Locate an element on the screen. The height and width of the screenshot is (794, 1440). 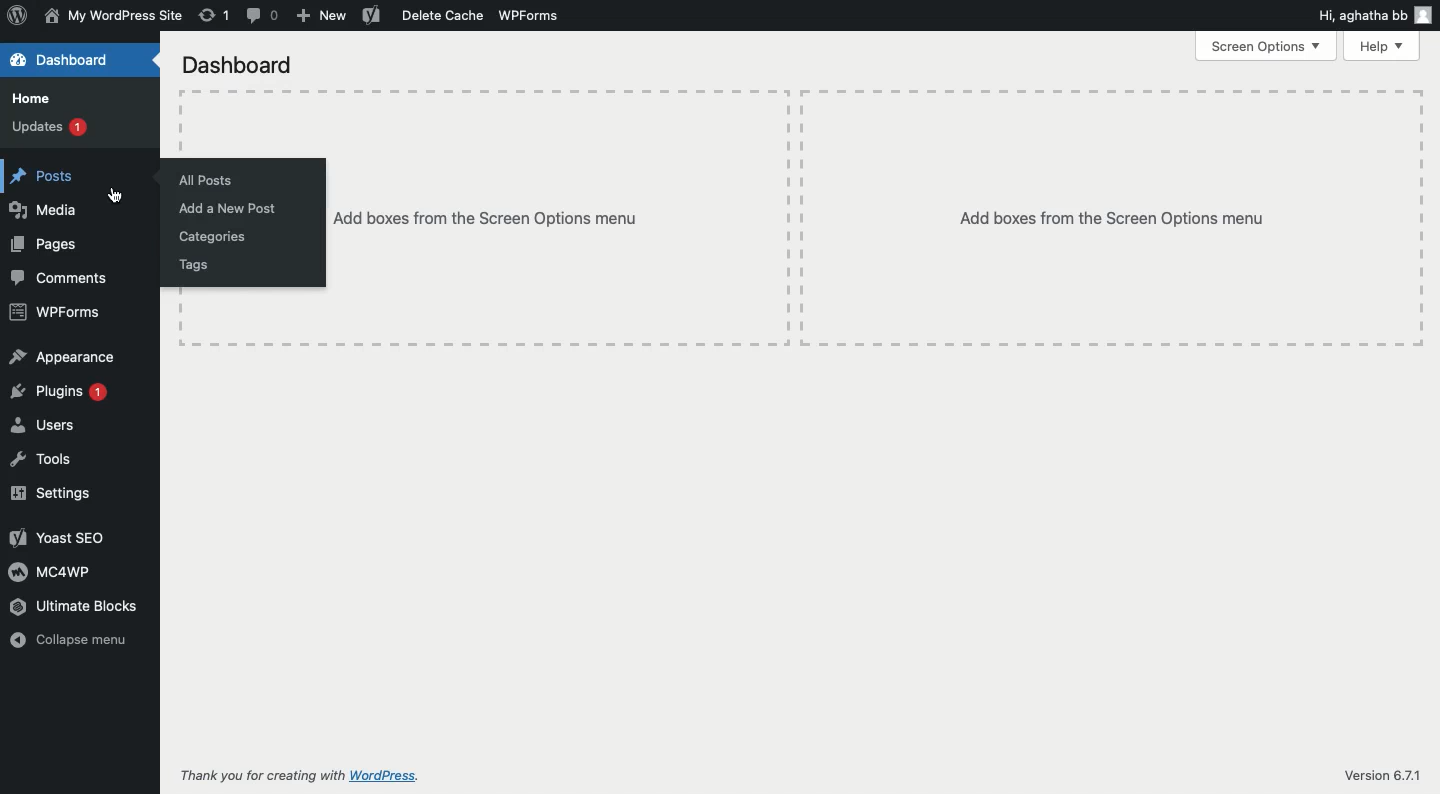
Name is located at coordinates (113, 17).